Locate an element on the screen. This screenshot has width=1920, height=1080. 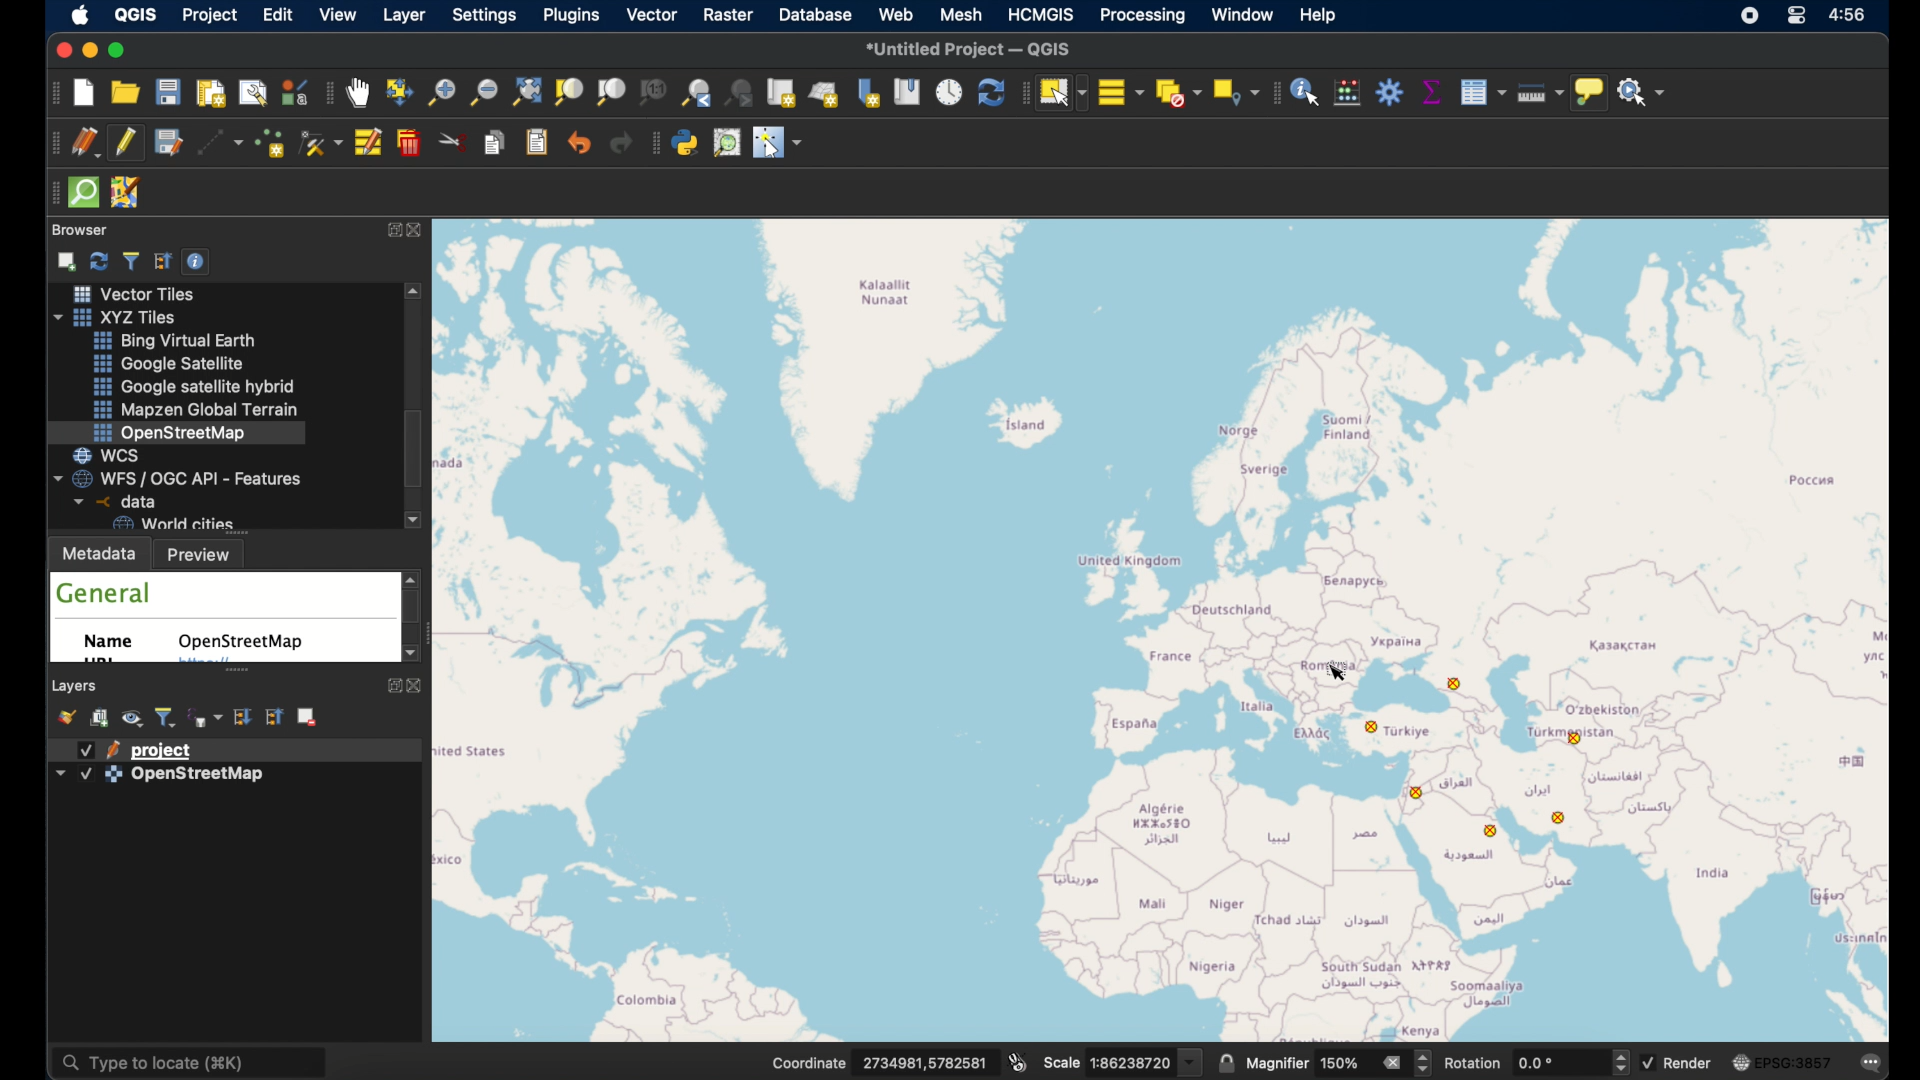
pan tool is located at coordinates (358, 93).